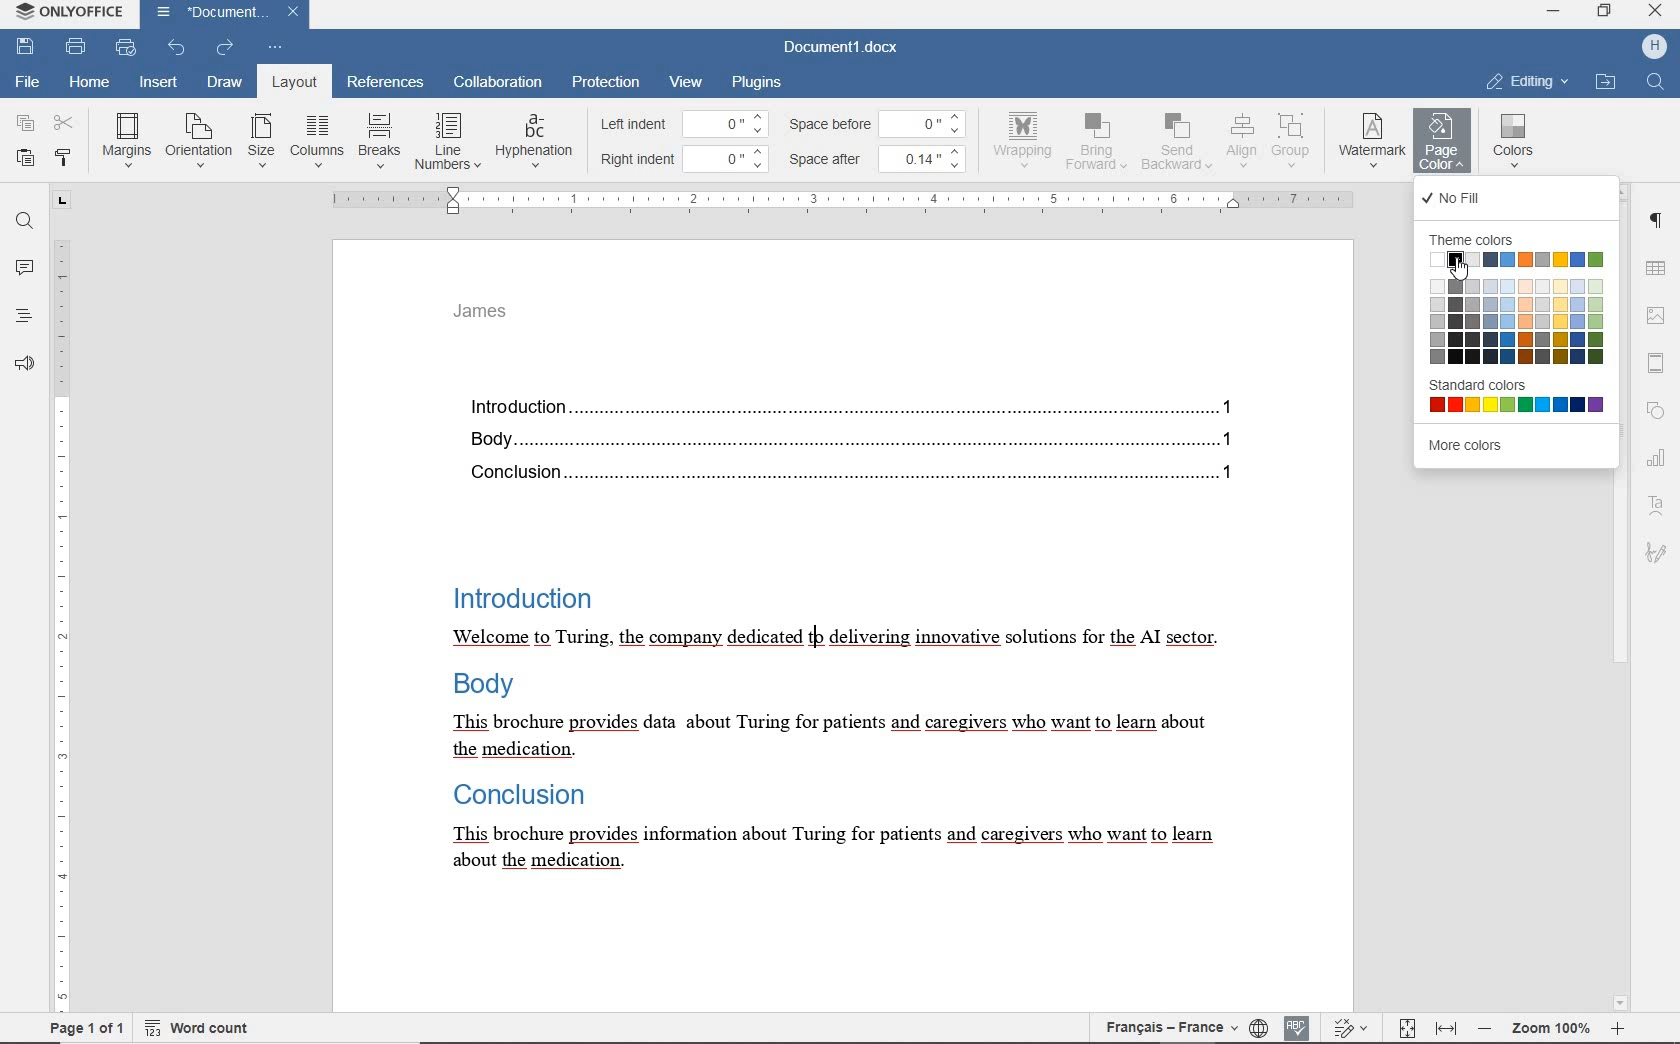 The width and height of the screenshot is (1680, 1044). What do you see at coordinates (1447, 1028) in the screenshot?
I see `fit to width` at bounding box center [1447, 1028].